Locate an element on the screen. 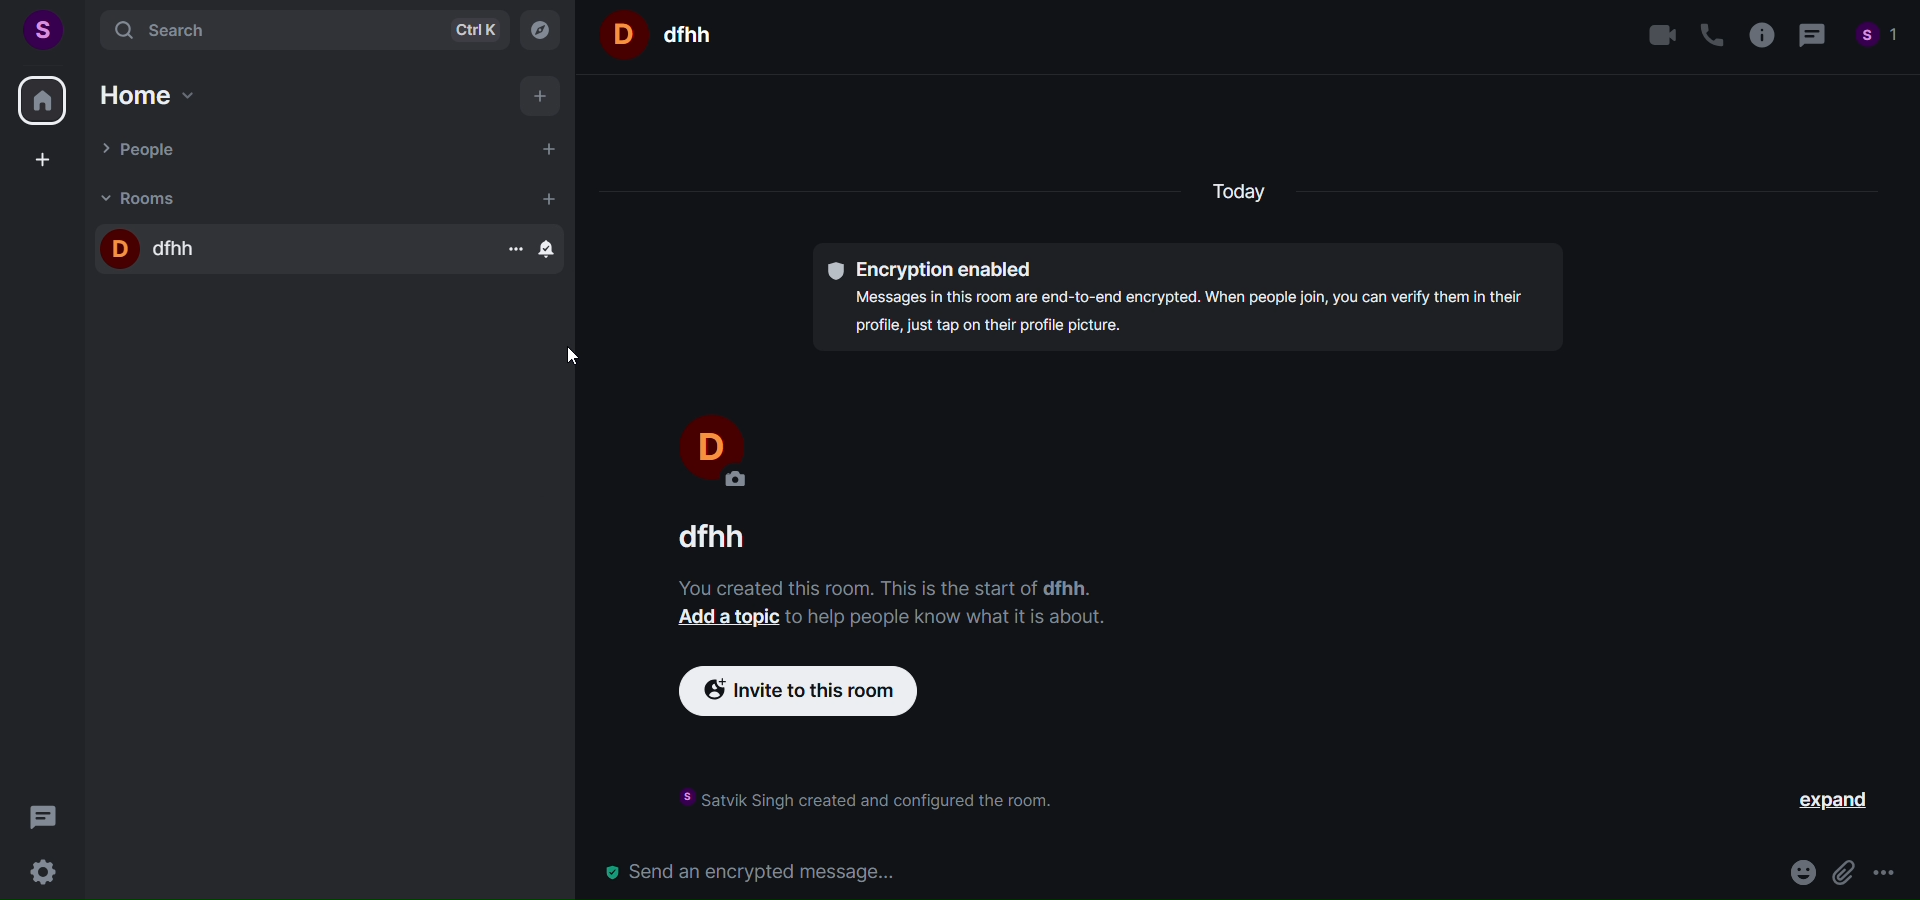 The height and width of the screenshot is (900, 1920). send an encrypted message is located at coordinates (1178, 871).